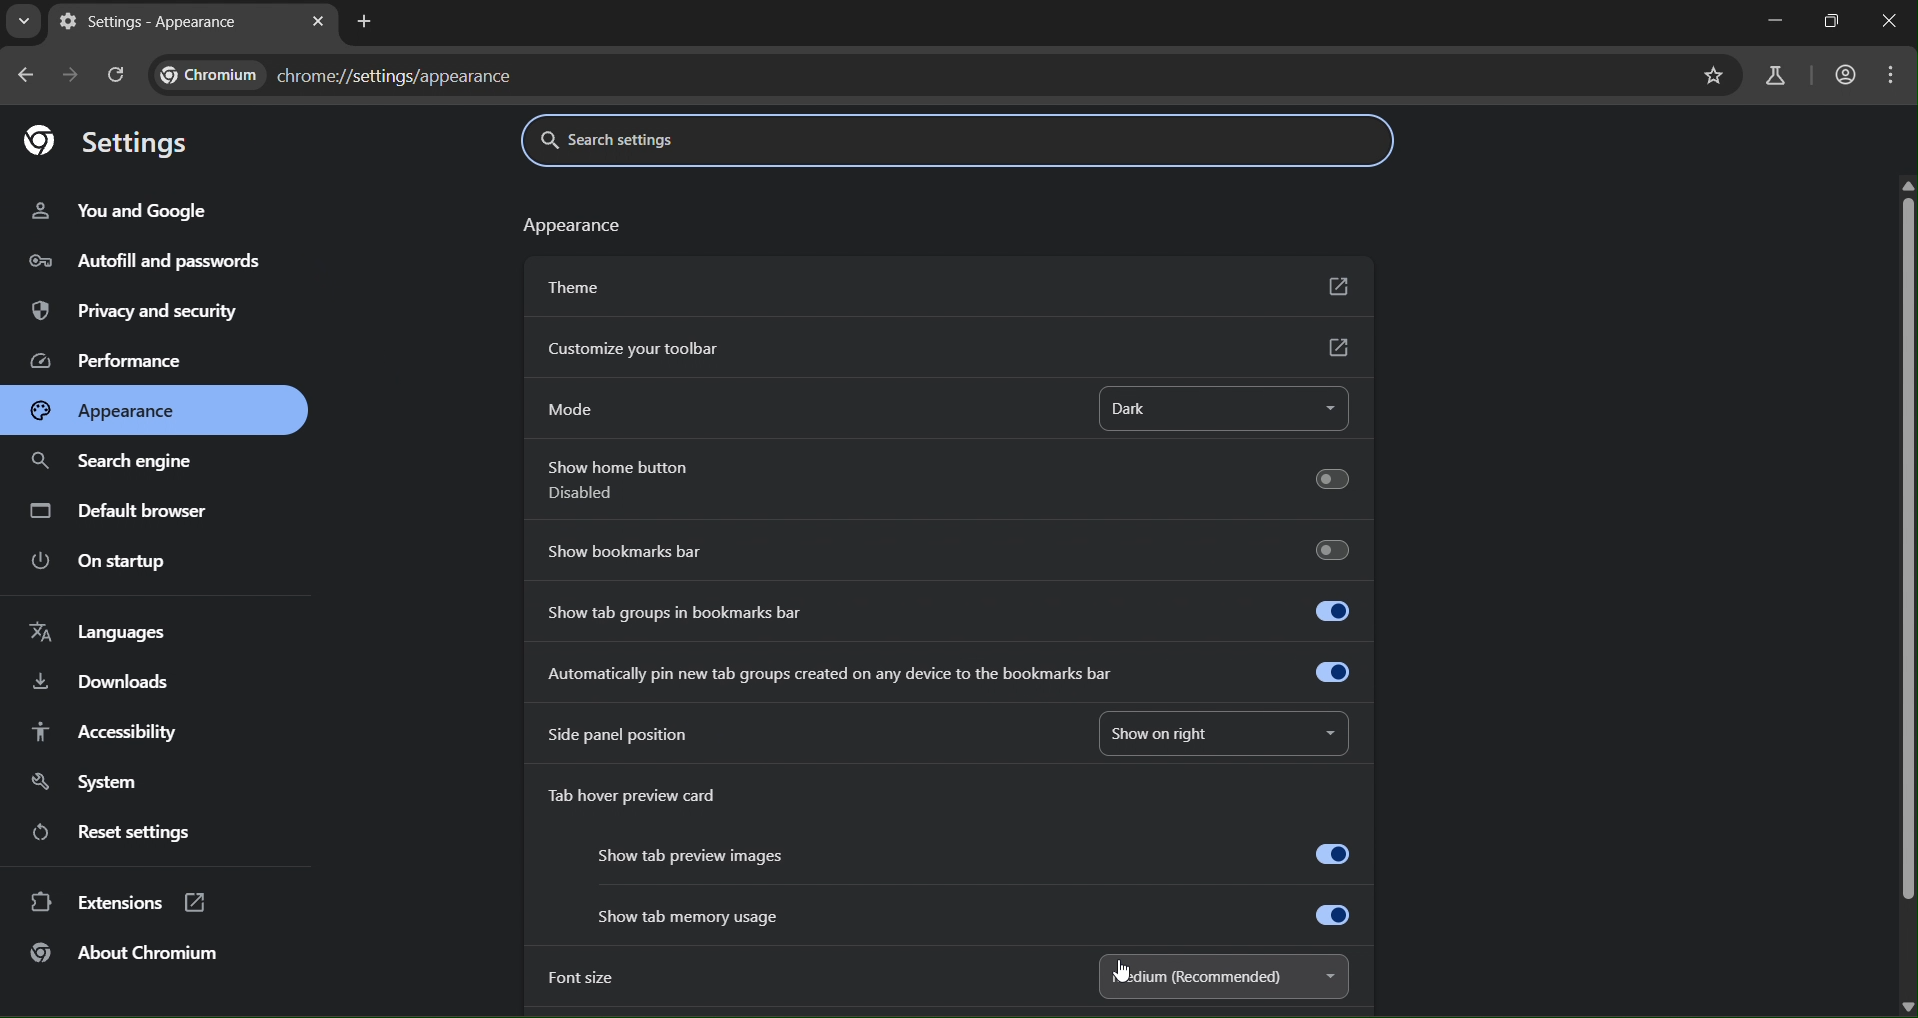 Image resolution: width=1918 pixels, height=1018 pixels. What do you see at coordinates (129, 953) in the screenshot?
I see `about chromium` at bounding box center [129, 953].